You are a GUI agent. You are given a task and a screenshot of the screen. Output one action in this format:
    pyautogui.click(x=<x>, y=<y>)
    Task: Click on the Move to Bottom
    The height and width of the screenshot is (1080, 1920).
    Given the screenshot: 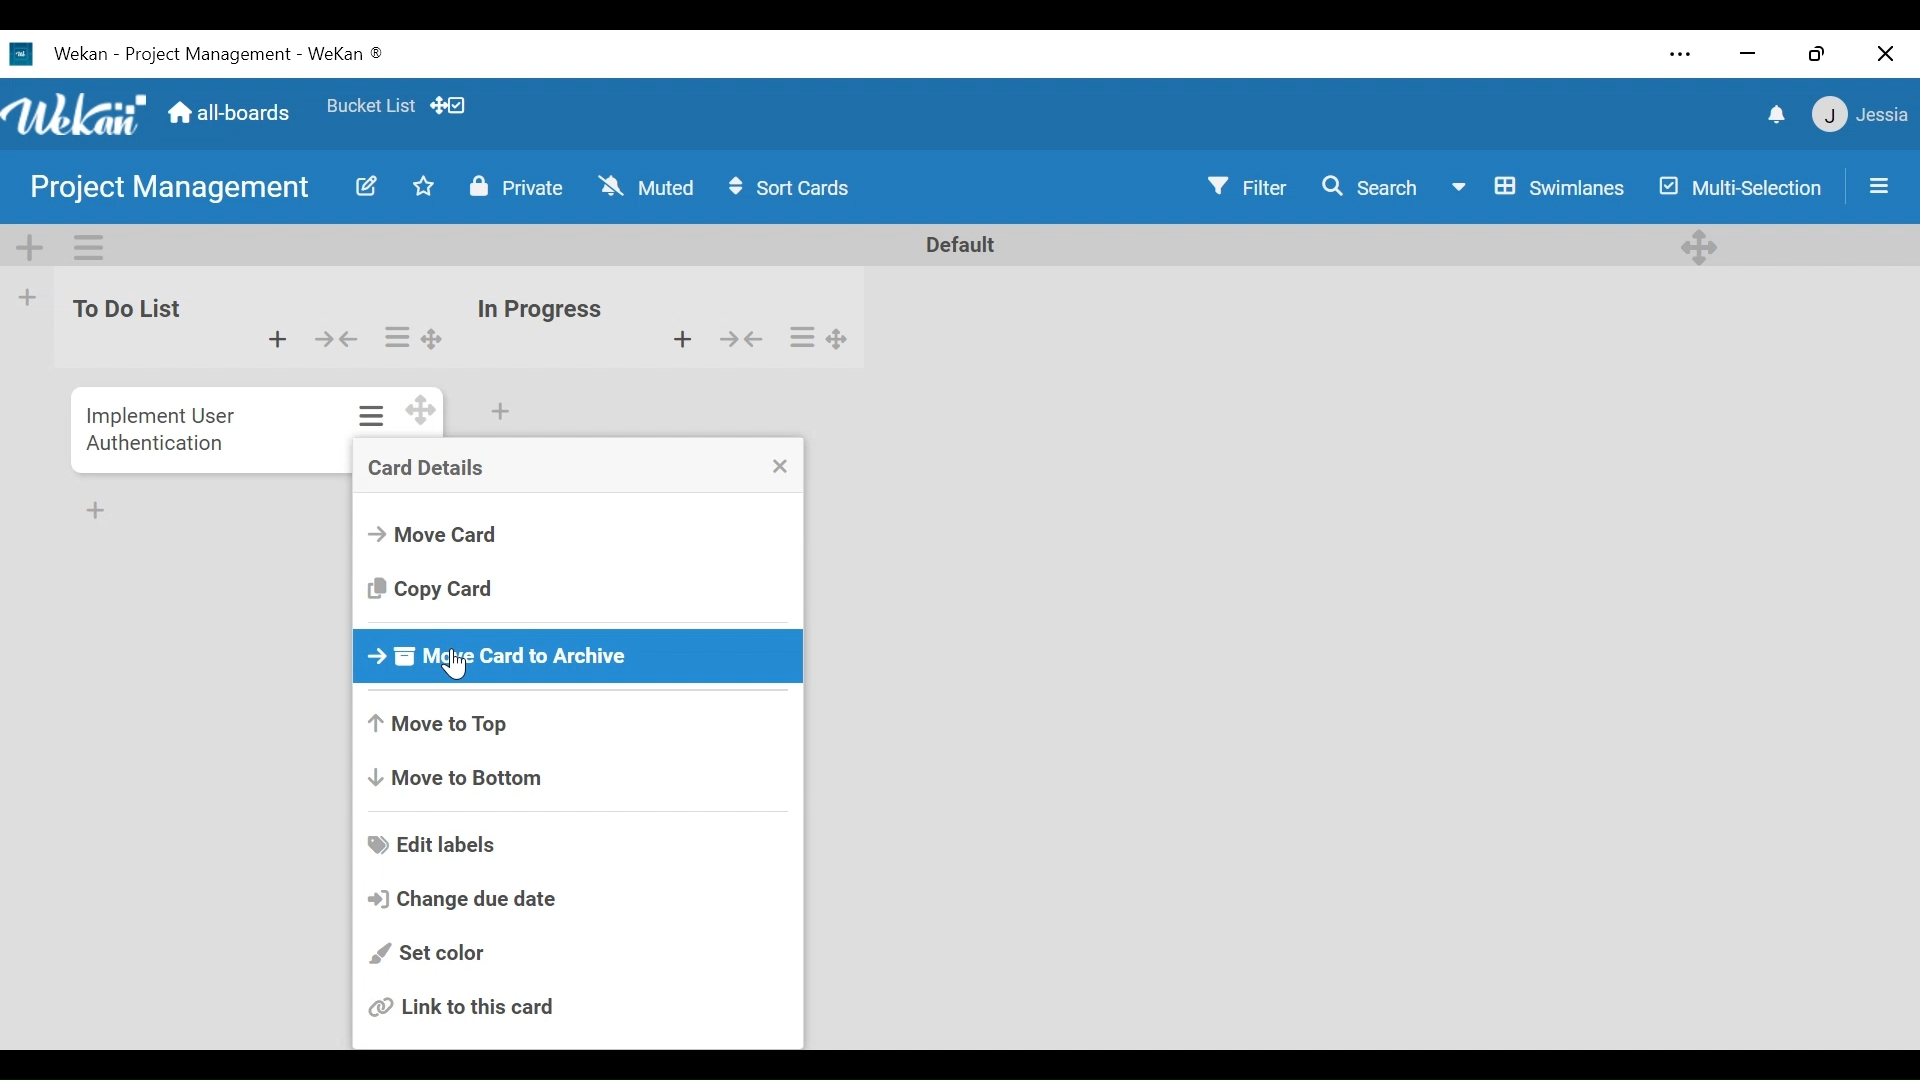 What is the action you would take?
    pyautogui.click(x=455, y=778)
    